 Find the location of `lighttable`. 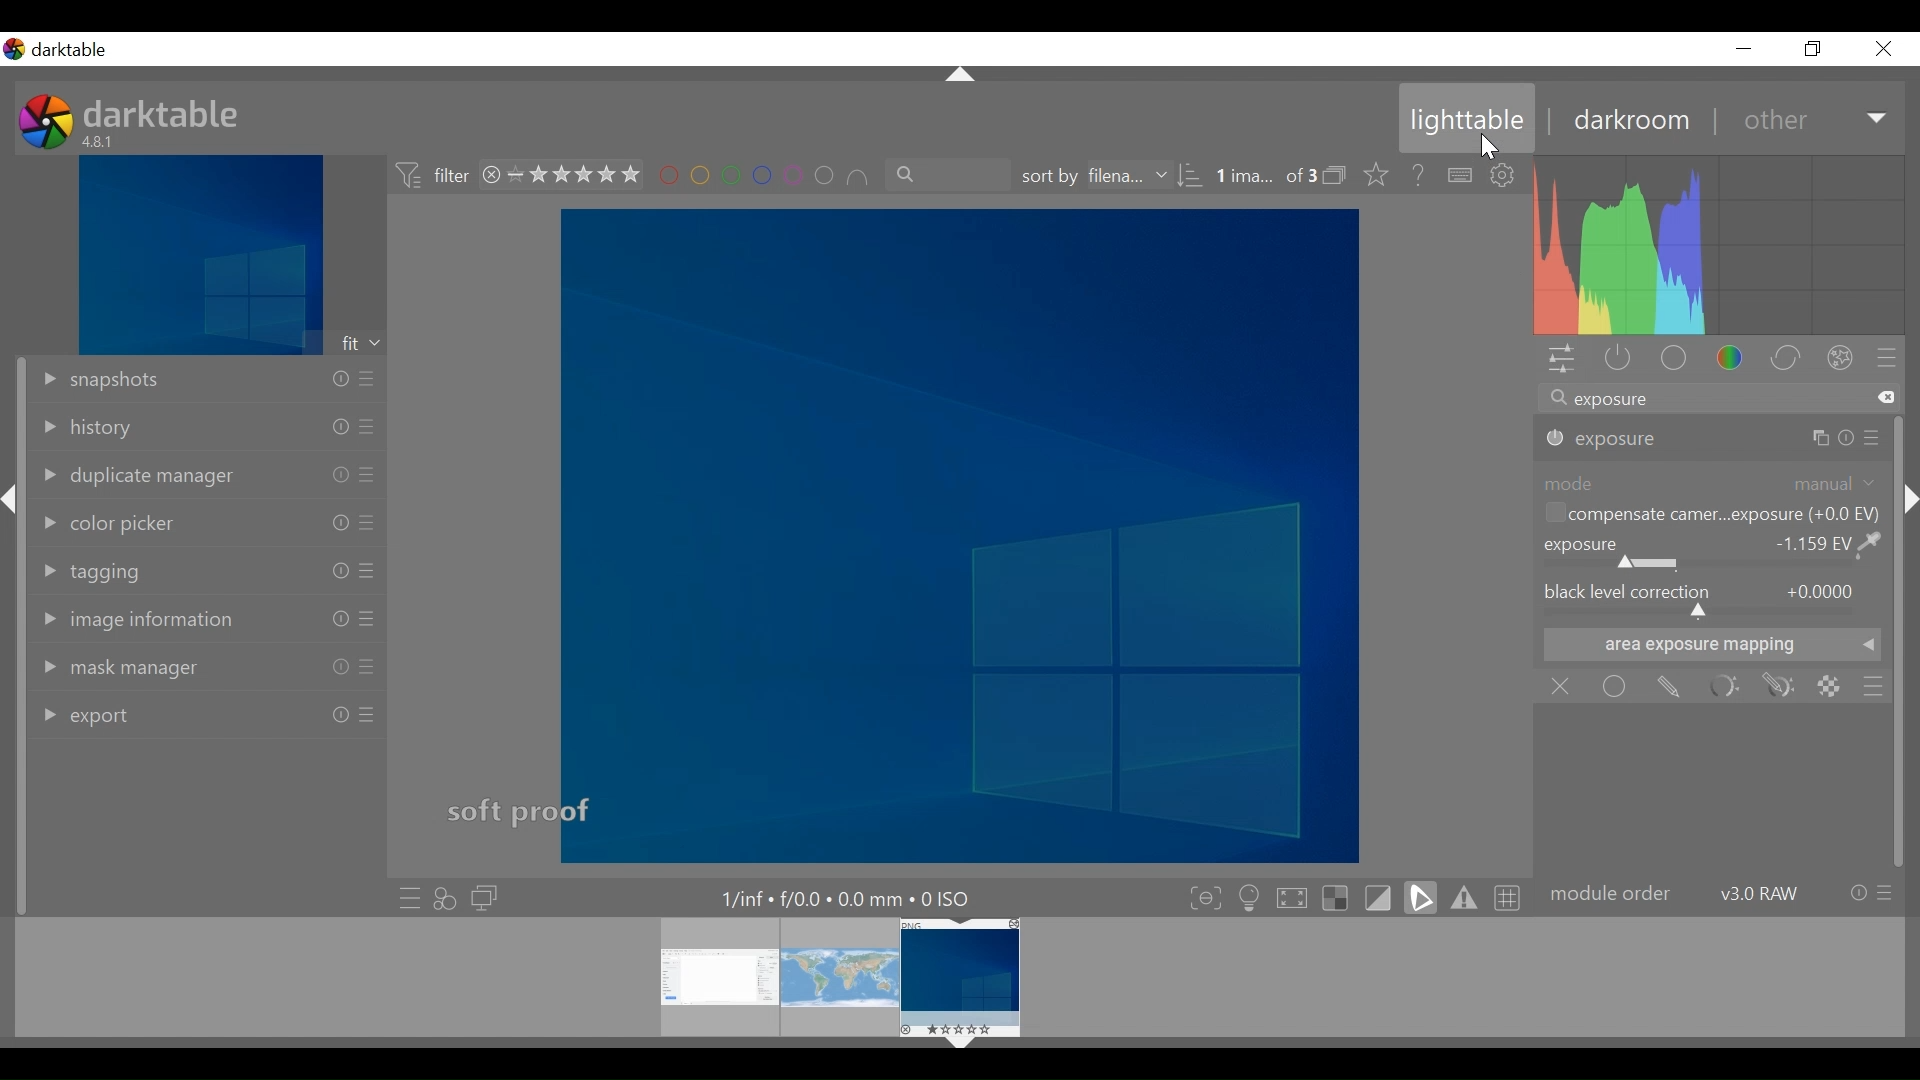

lighttable is located at coordinates (1465, 122).